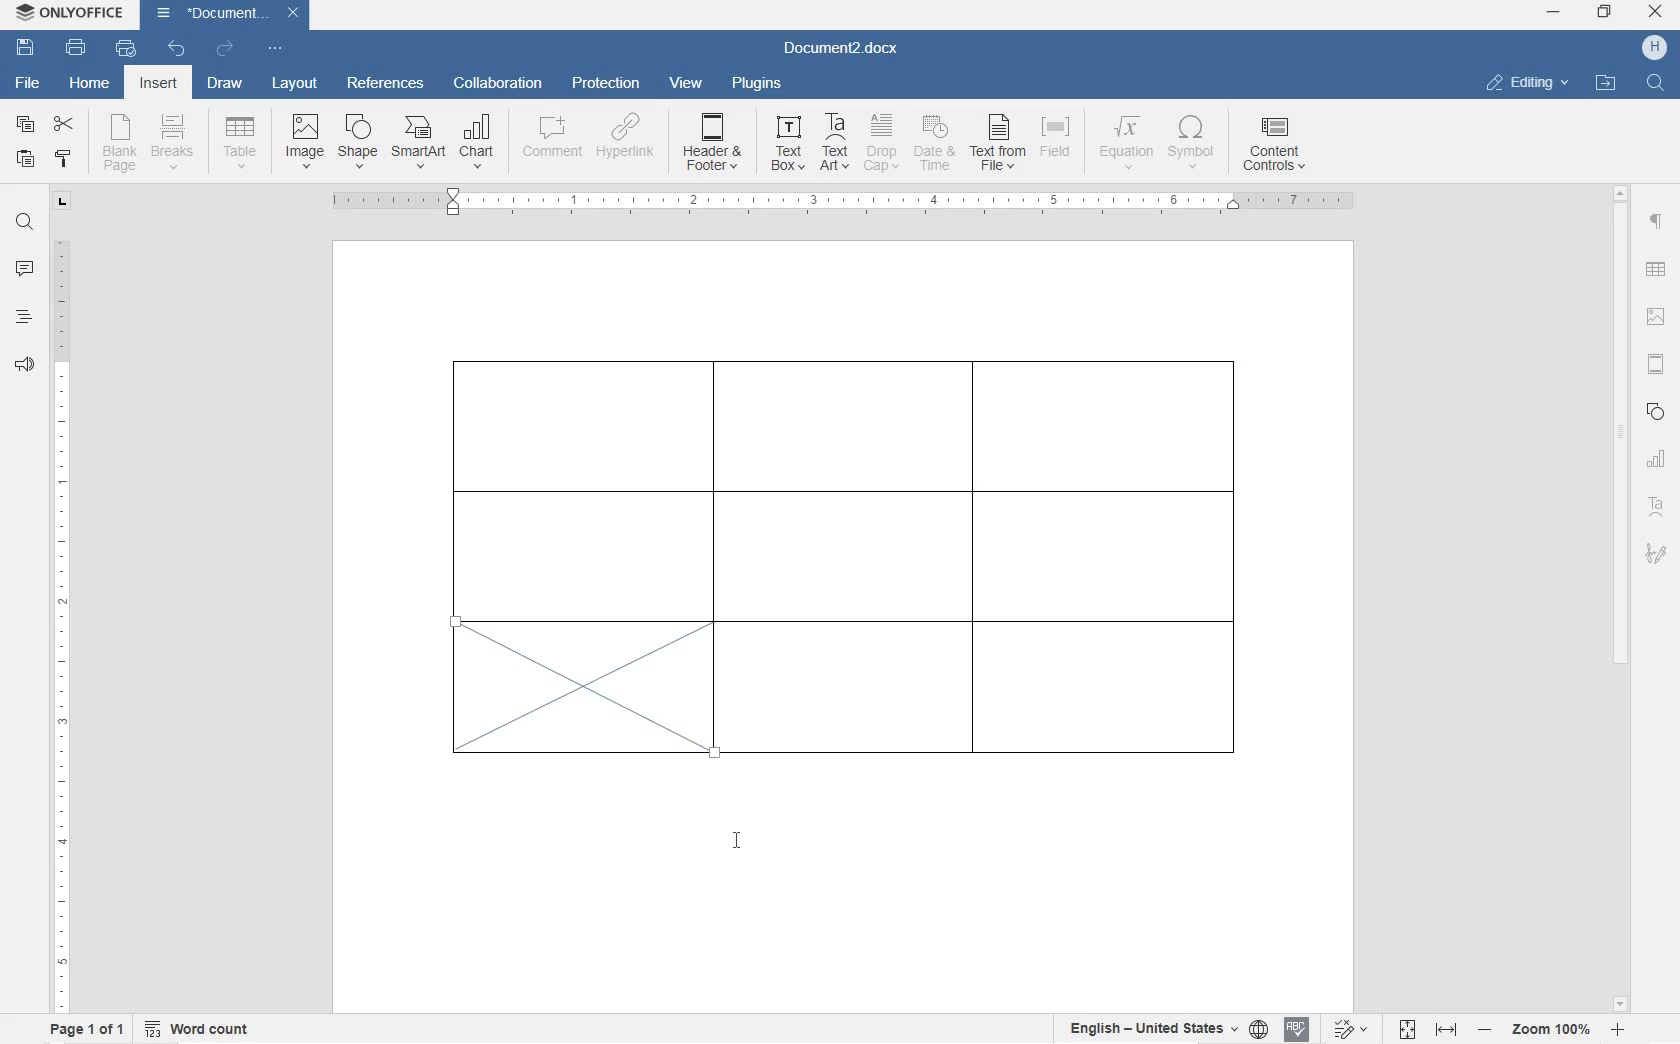  What do you see at coordinates (91, 84) in the screenshot?
I see `home` at bounding box center [91, 84].